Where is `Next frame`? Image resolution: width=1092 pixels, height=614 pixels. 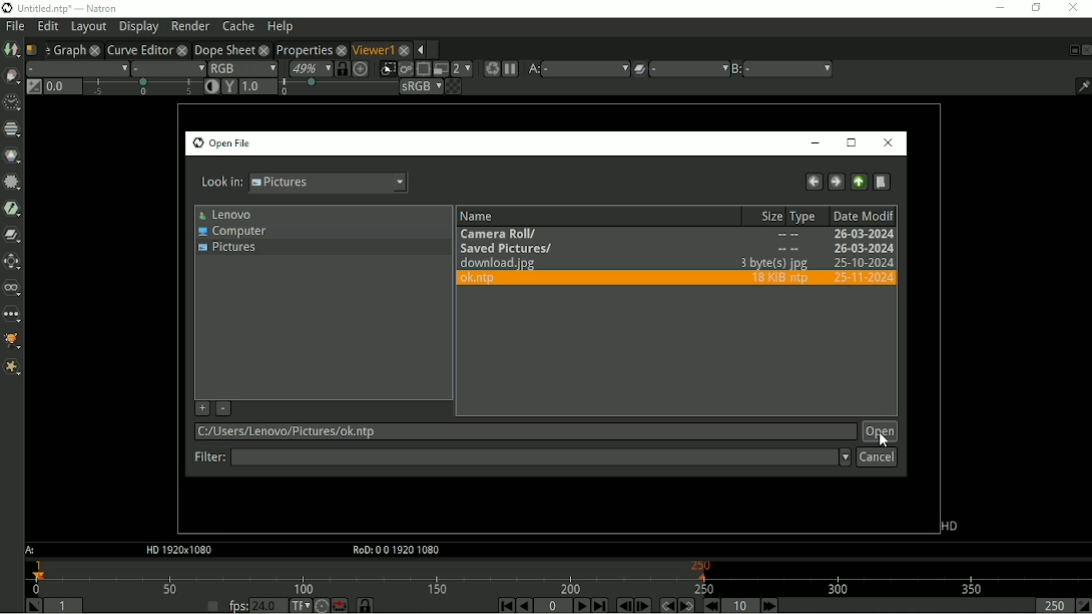 Next frame is located at coordinates (643, 605).